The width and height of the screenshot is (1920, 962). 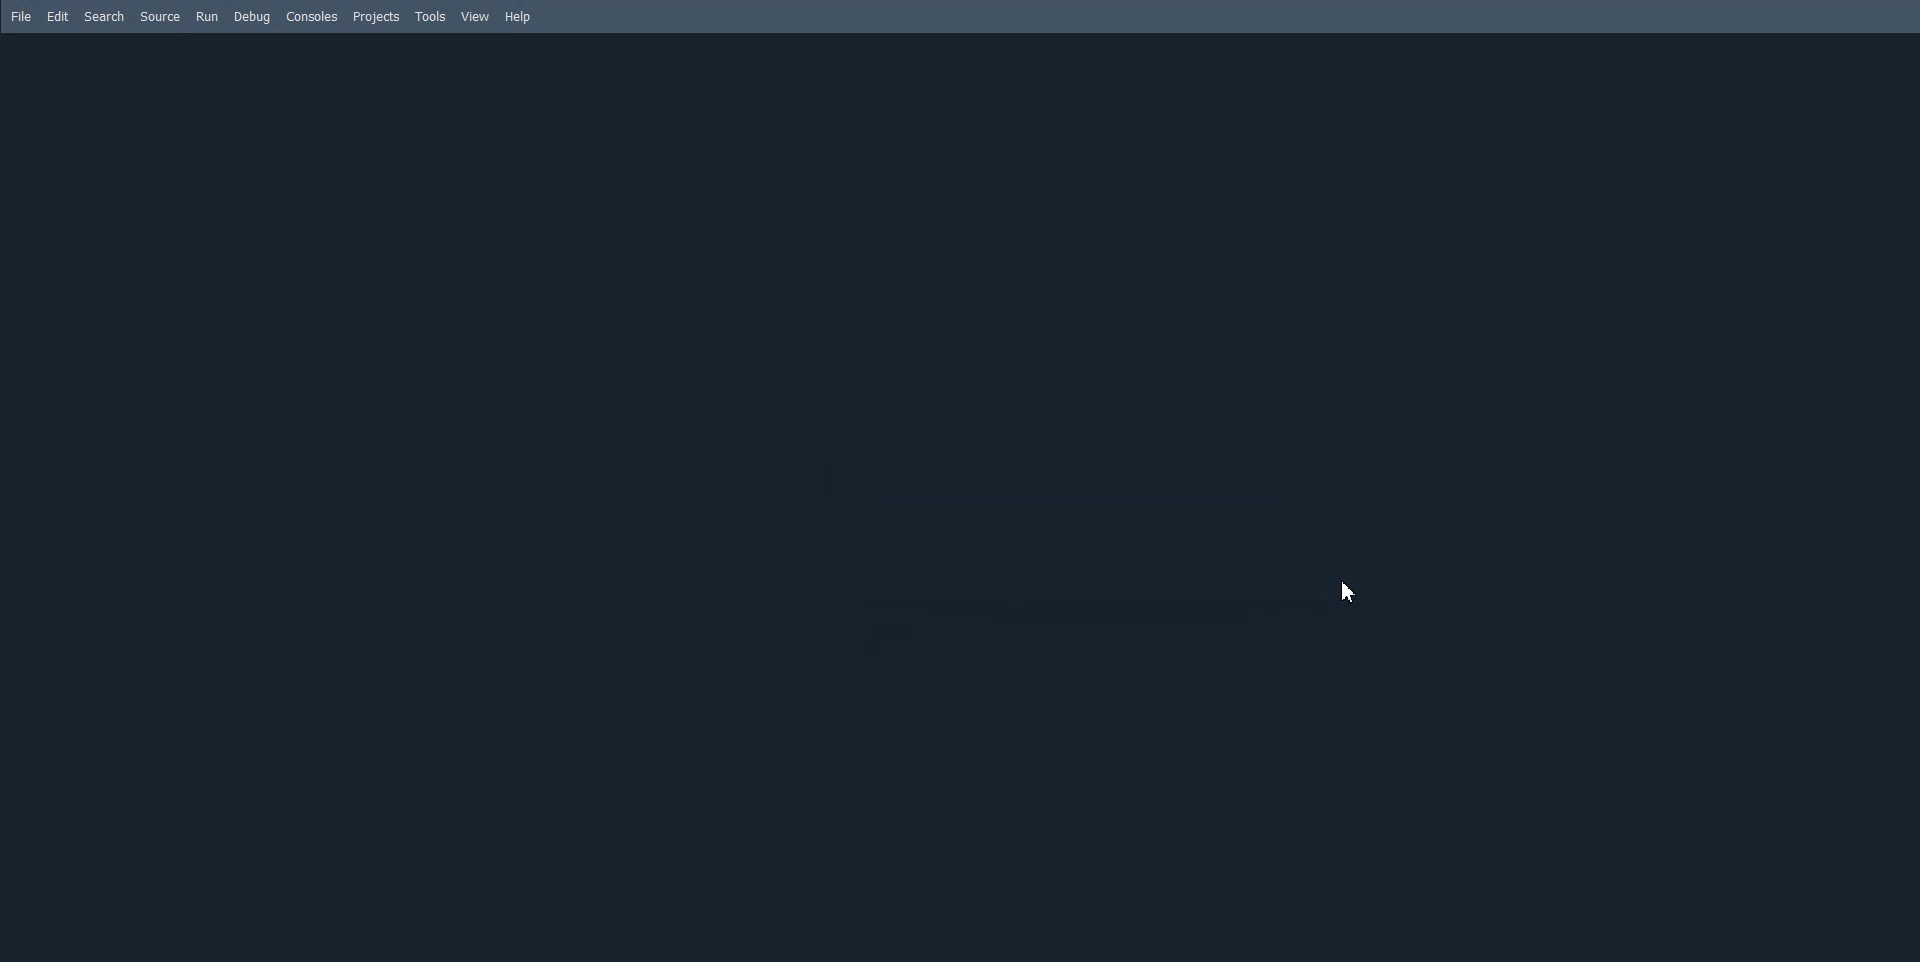 What do you see at coordinates (312, 16) in the screenshot?
I see `Consoles` at bounding box center [312, 16].